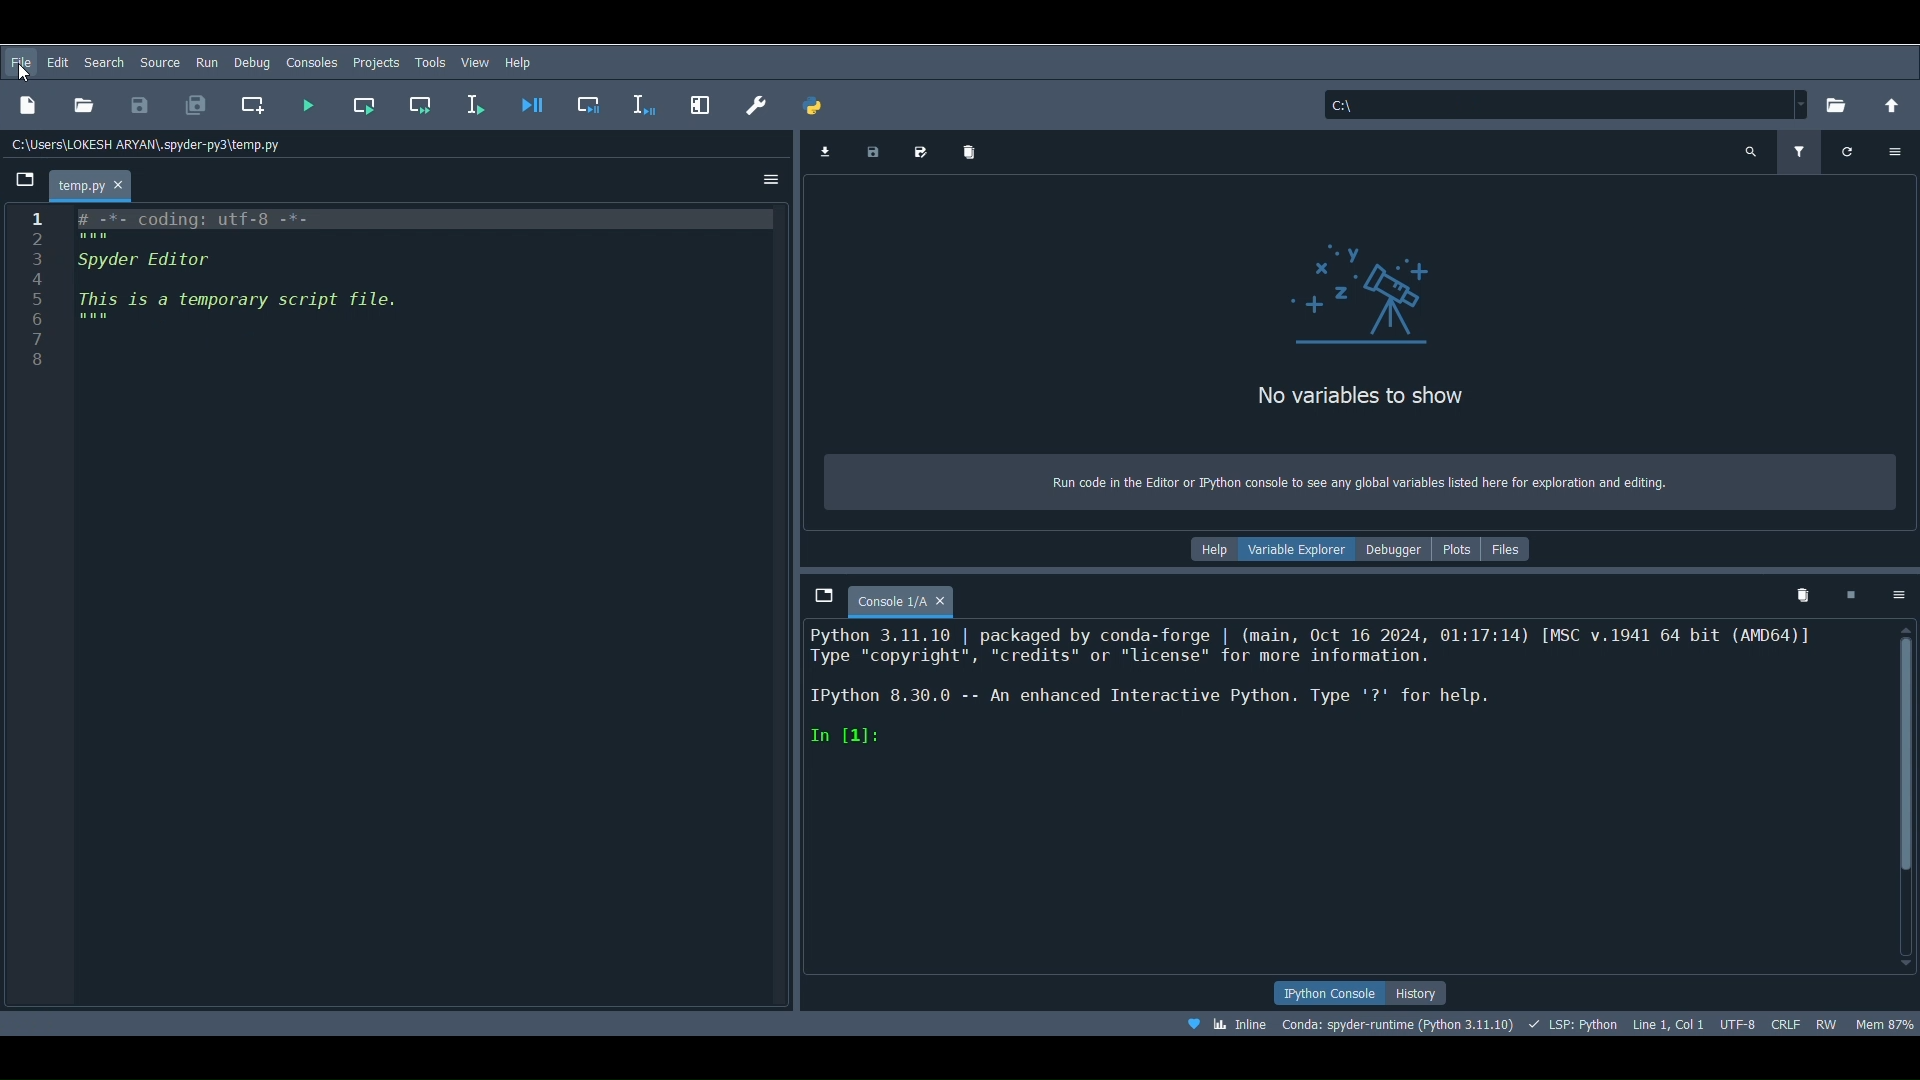 Image resolution: width=1920 pixels, height=1080 pixels. What do you see at coordinates (815, 104) in the screenshot?
I see `PYTHONPATH manager` at bounding box center [815, 104].